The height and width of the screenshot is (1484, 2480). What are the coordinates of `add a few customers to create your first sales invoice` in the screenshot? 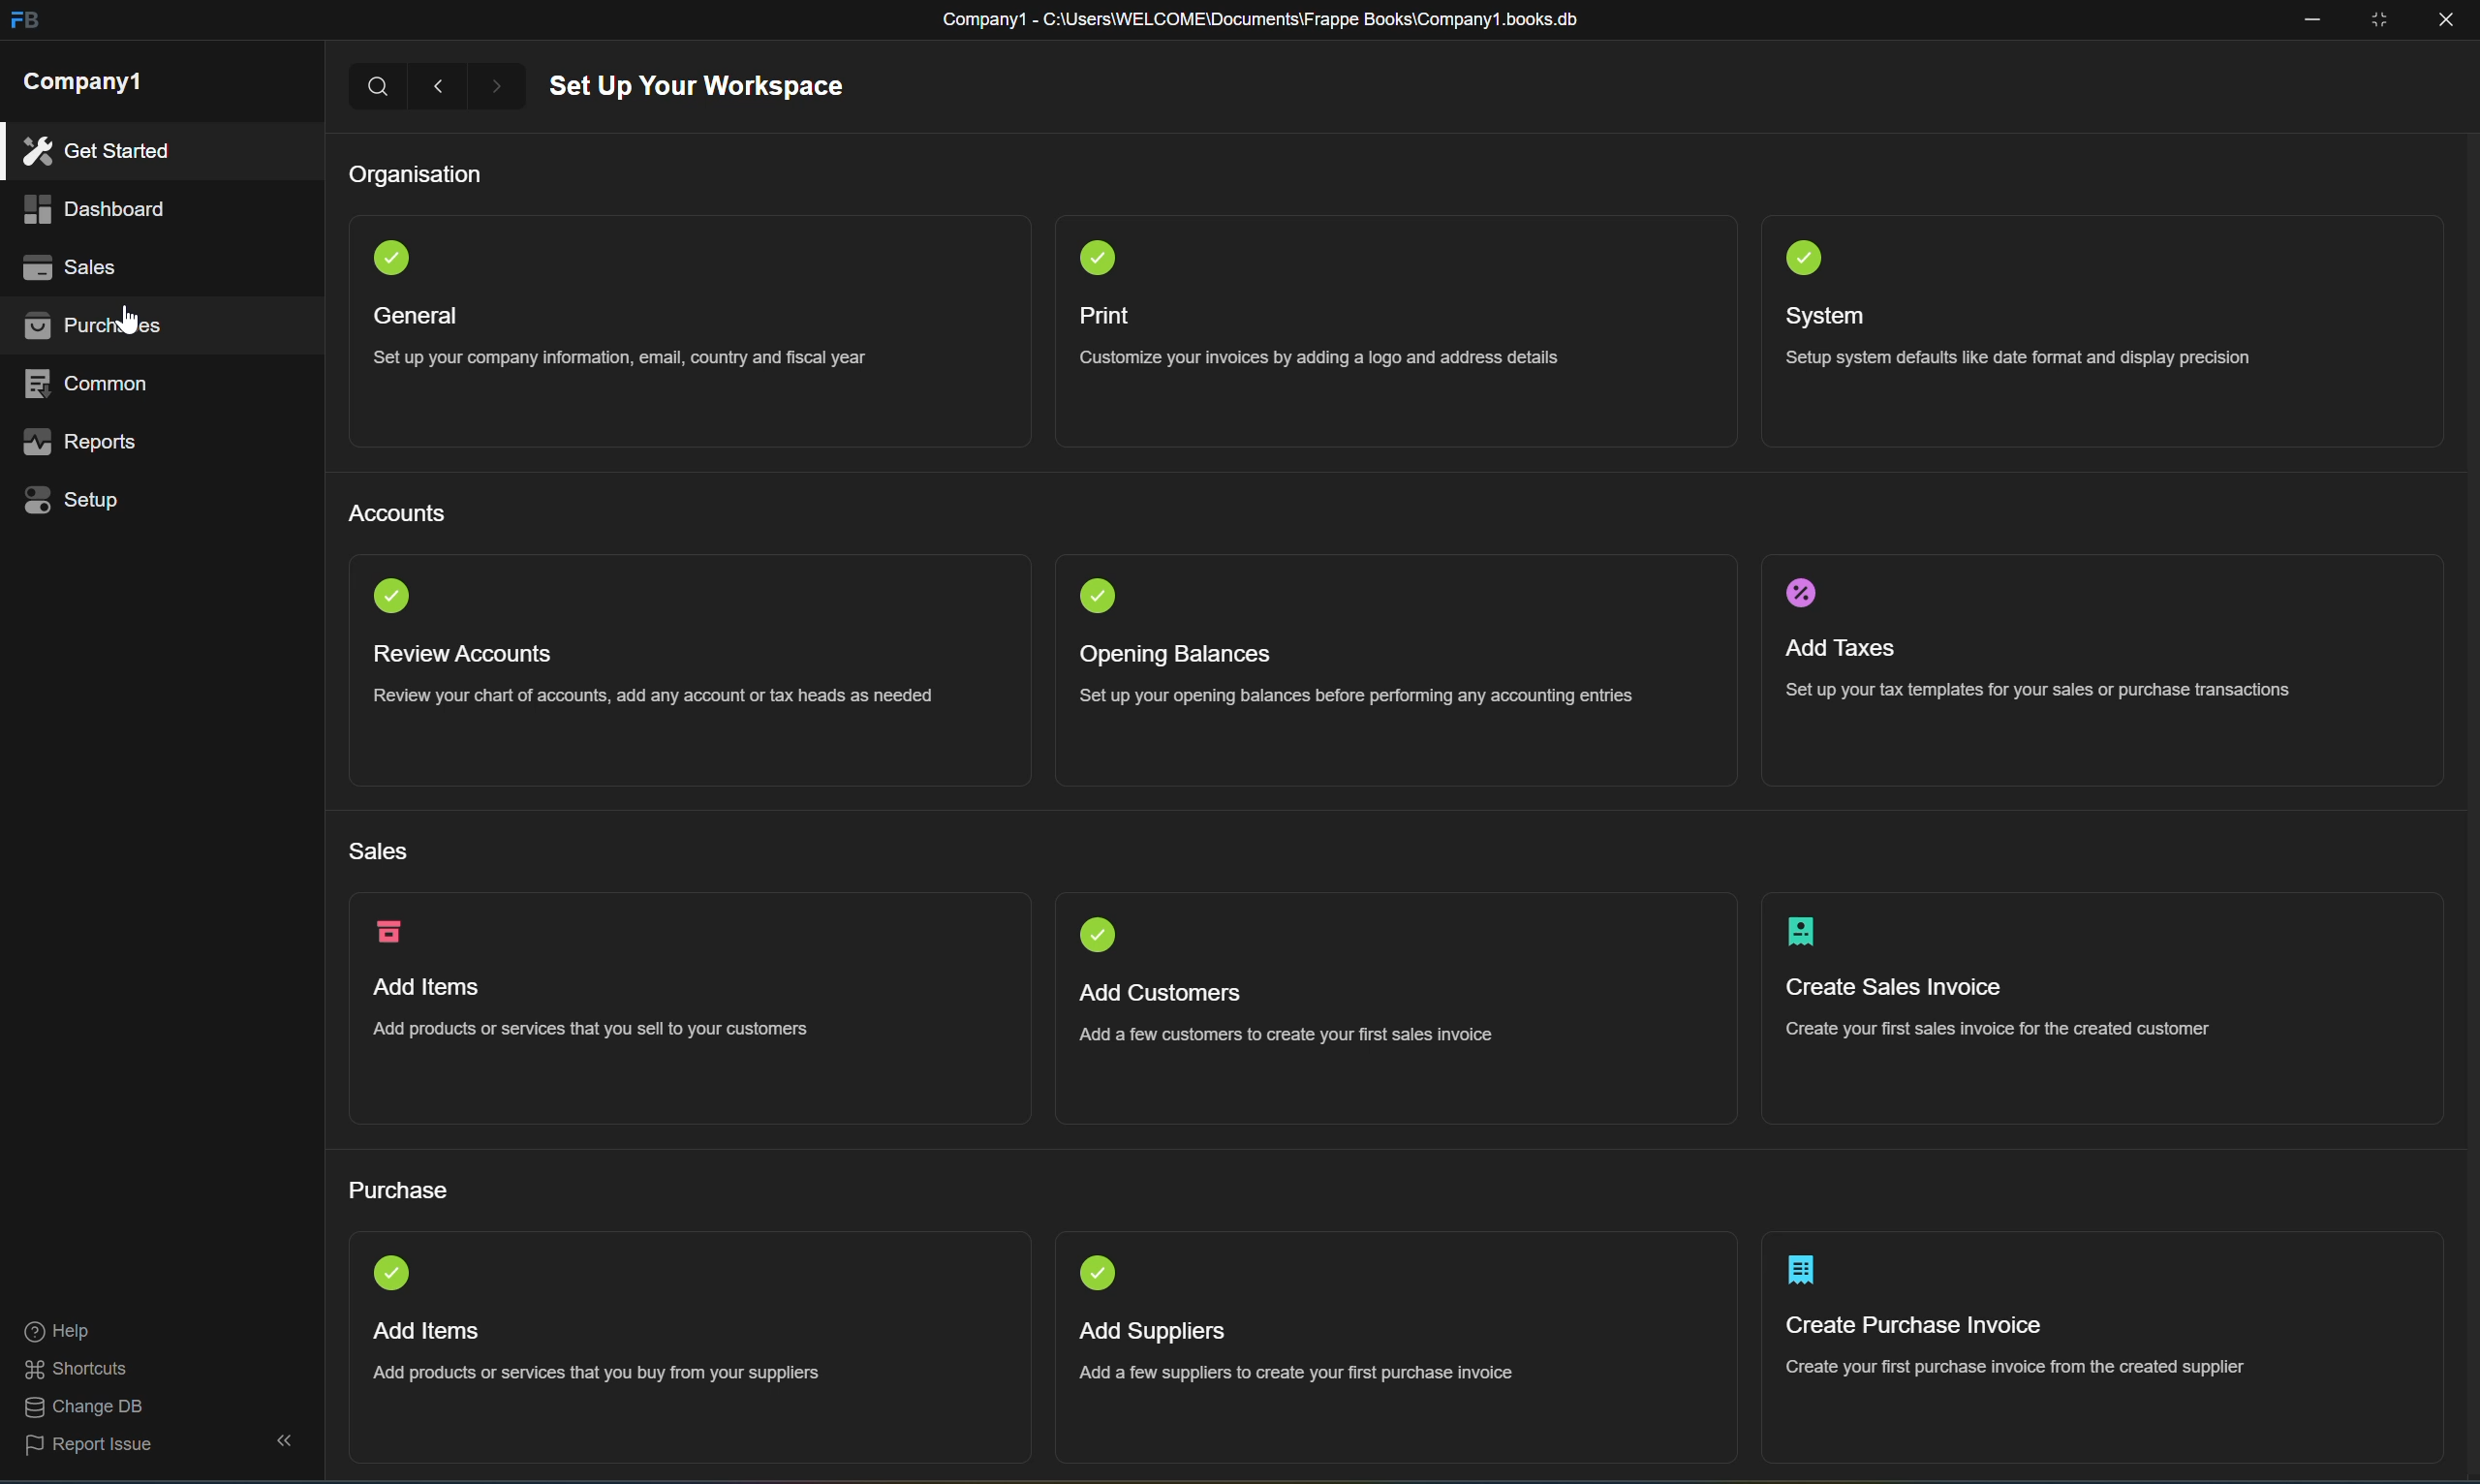 It's located at (1287, 1034).